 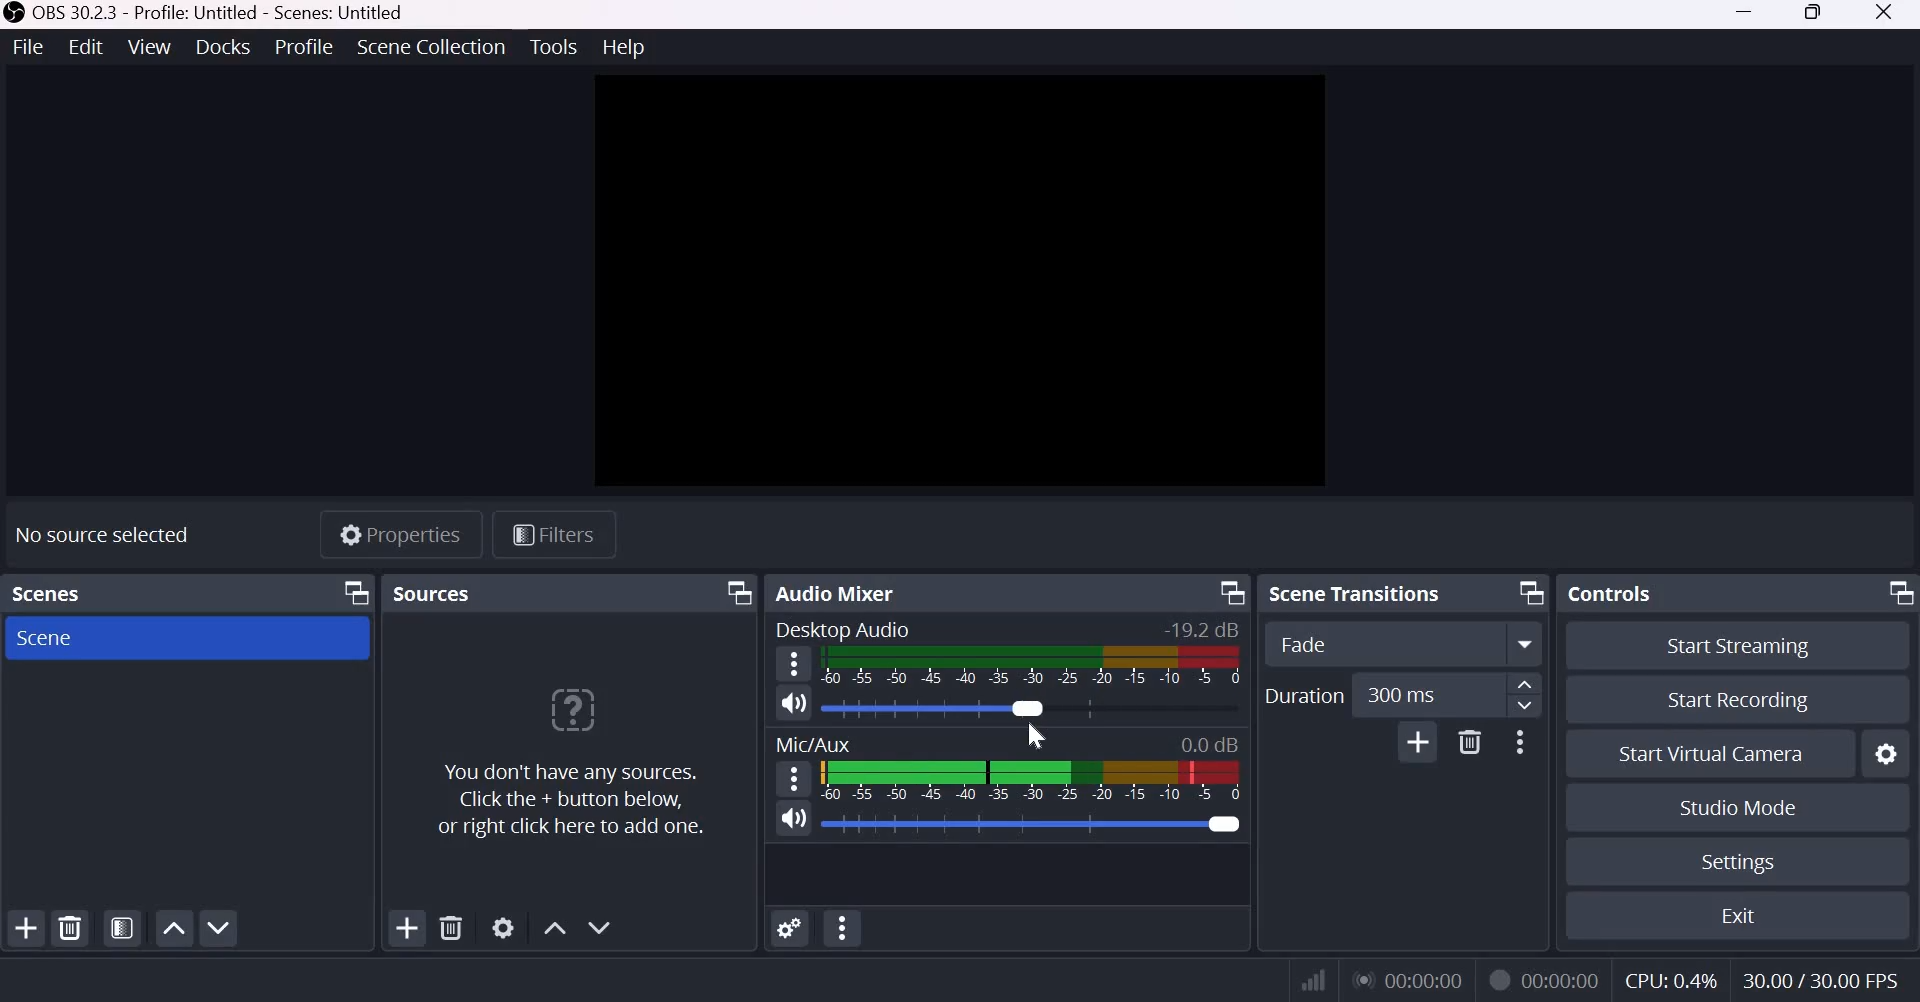 What do you see at coordinates (1033, 780) in the screenshot?
I see `Volume Meter` at bounding box center [1033, 780].